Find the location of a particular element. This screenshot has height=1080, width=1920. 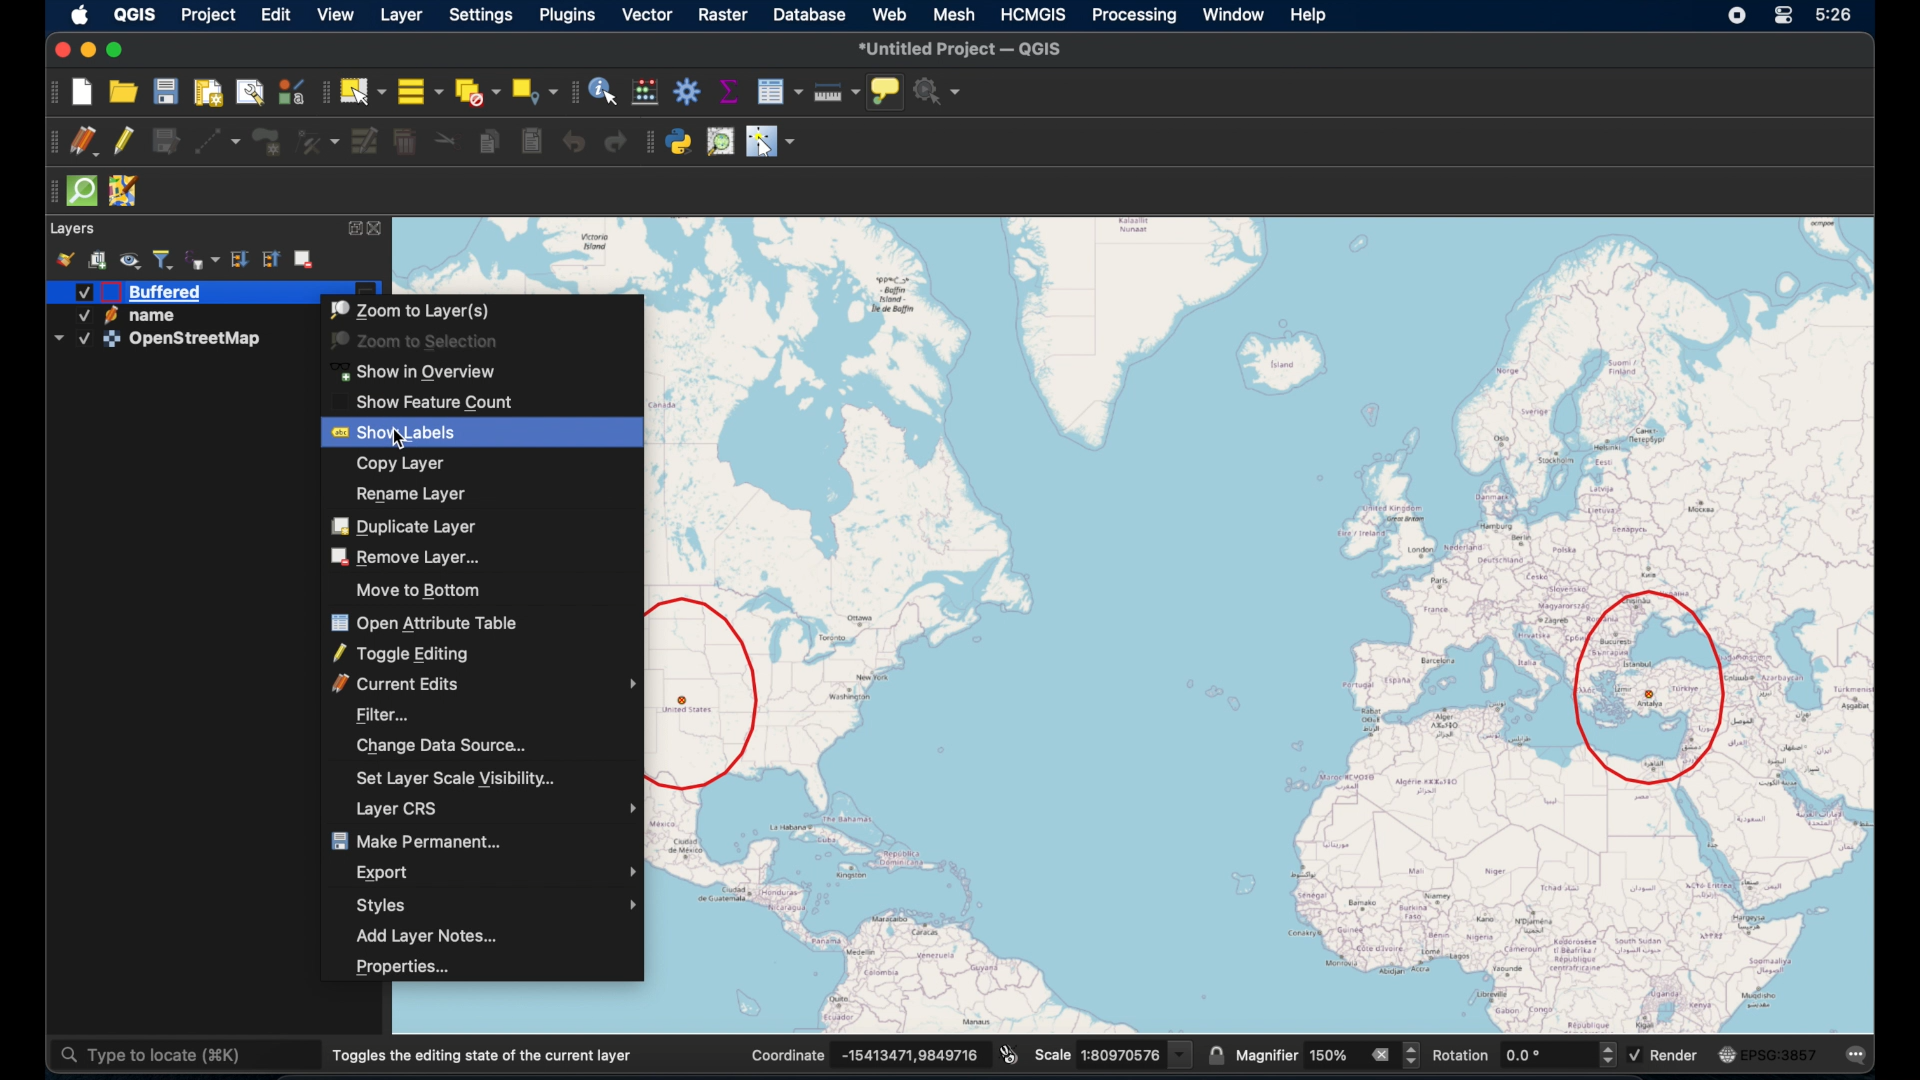

EPSG:3875 is located at coordinates (1781, 1056).